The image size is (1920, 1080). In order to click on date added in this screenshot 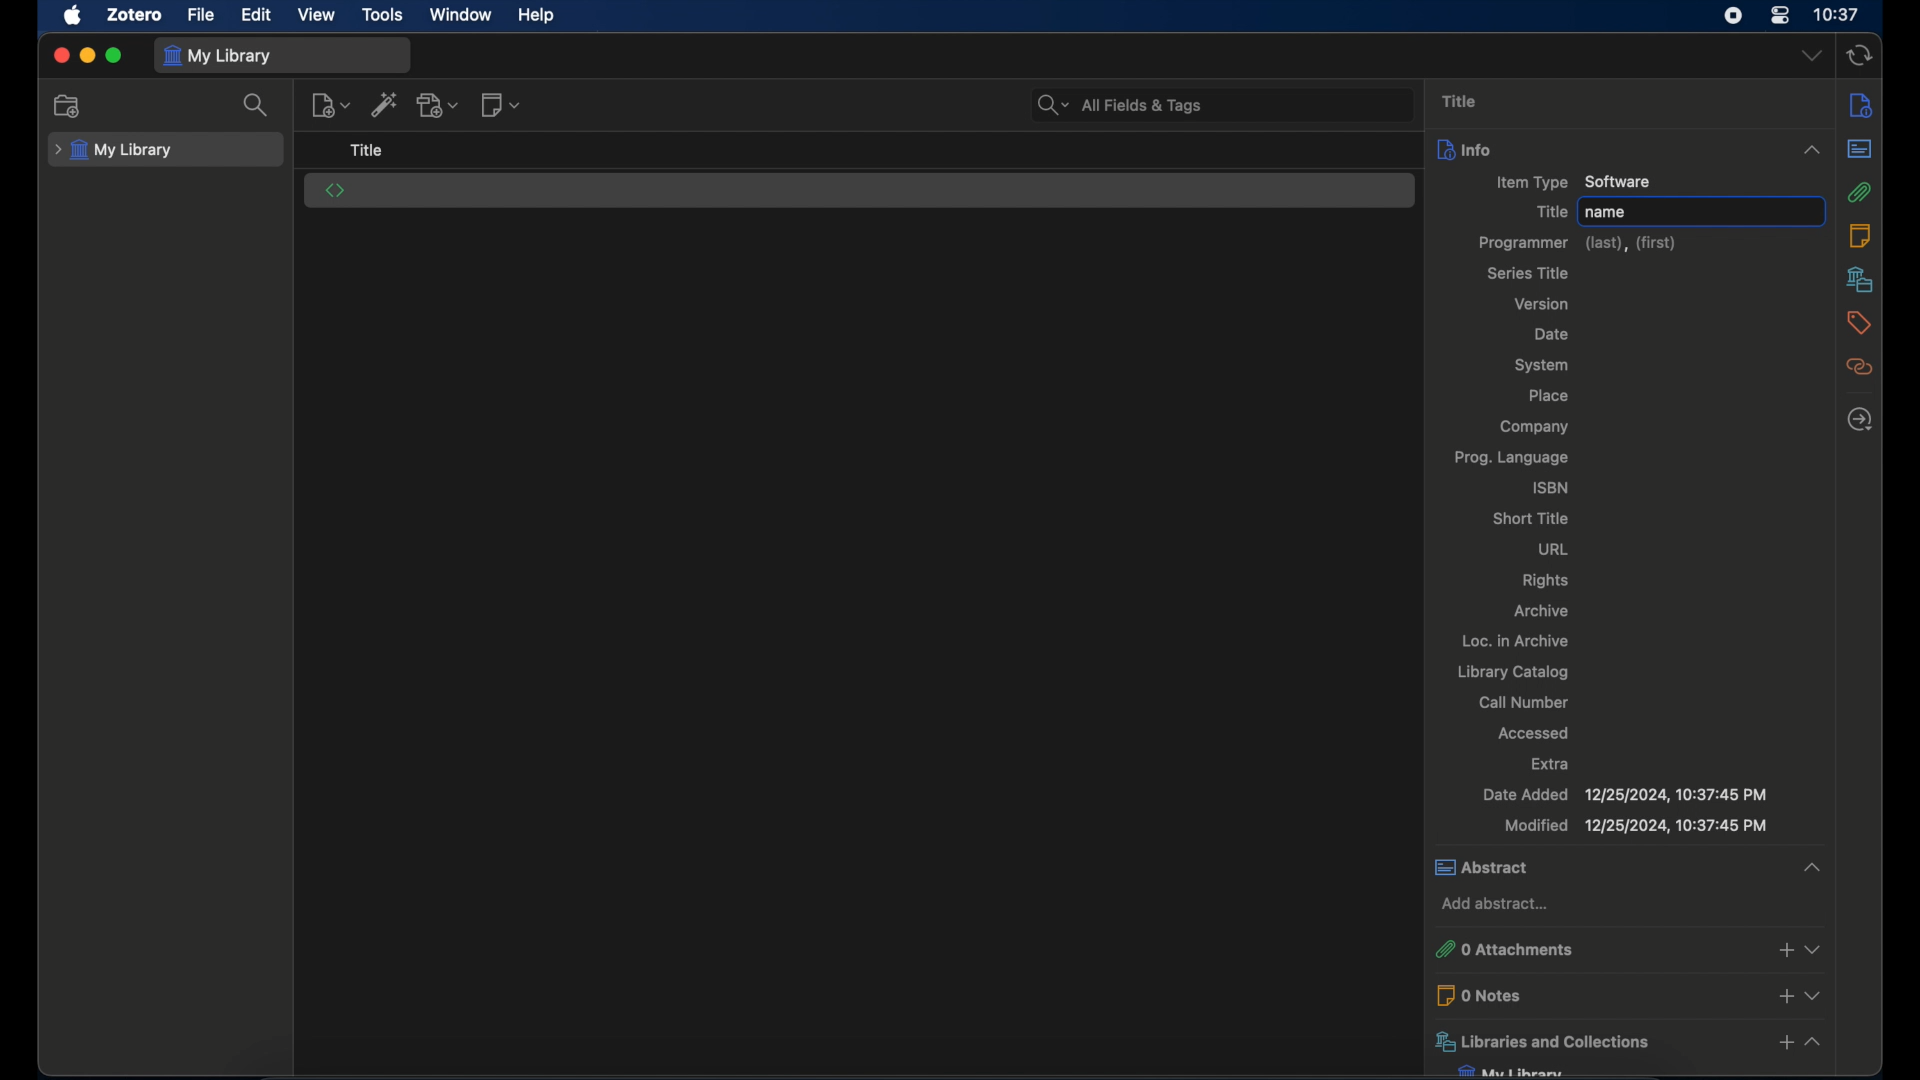, I will do `click(1622, 794)`.